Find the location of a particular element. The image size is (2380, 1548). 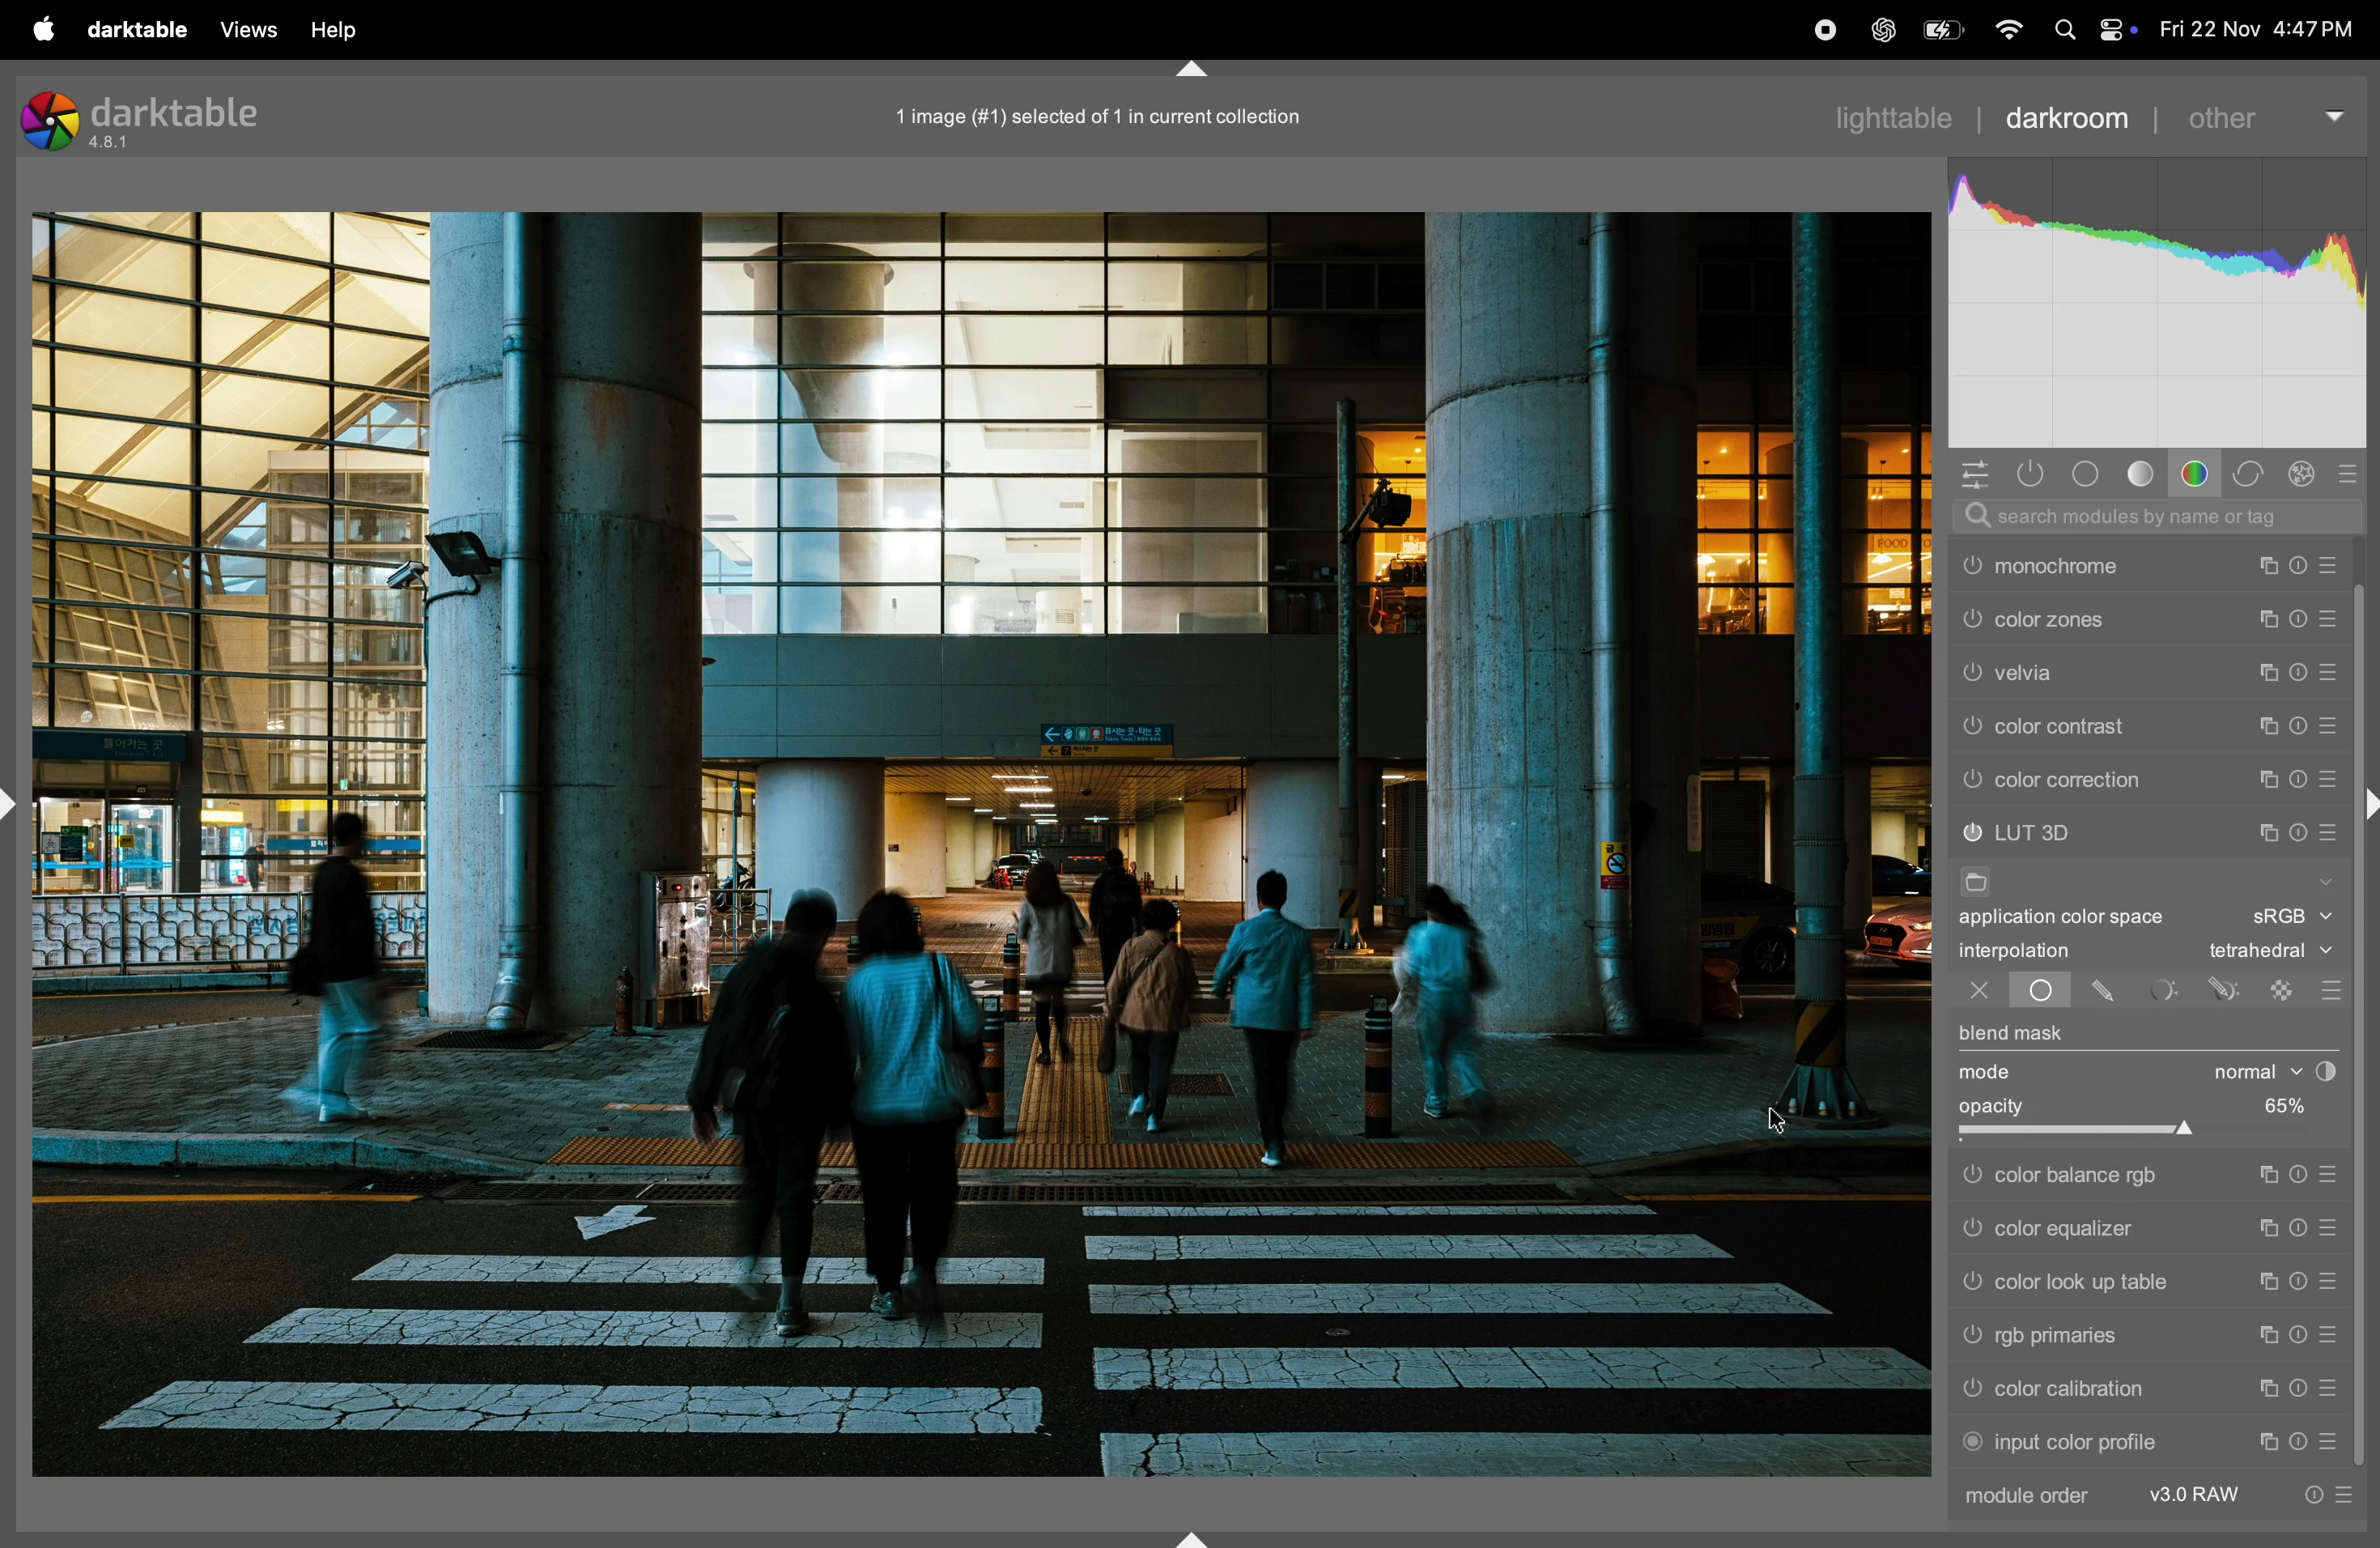

drawn mask is located at coordinates (2107, 994).